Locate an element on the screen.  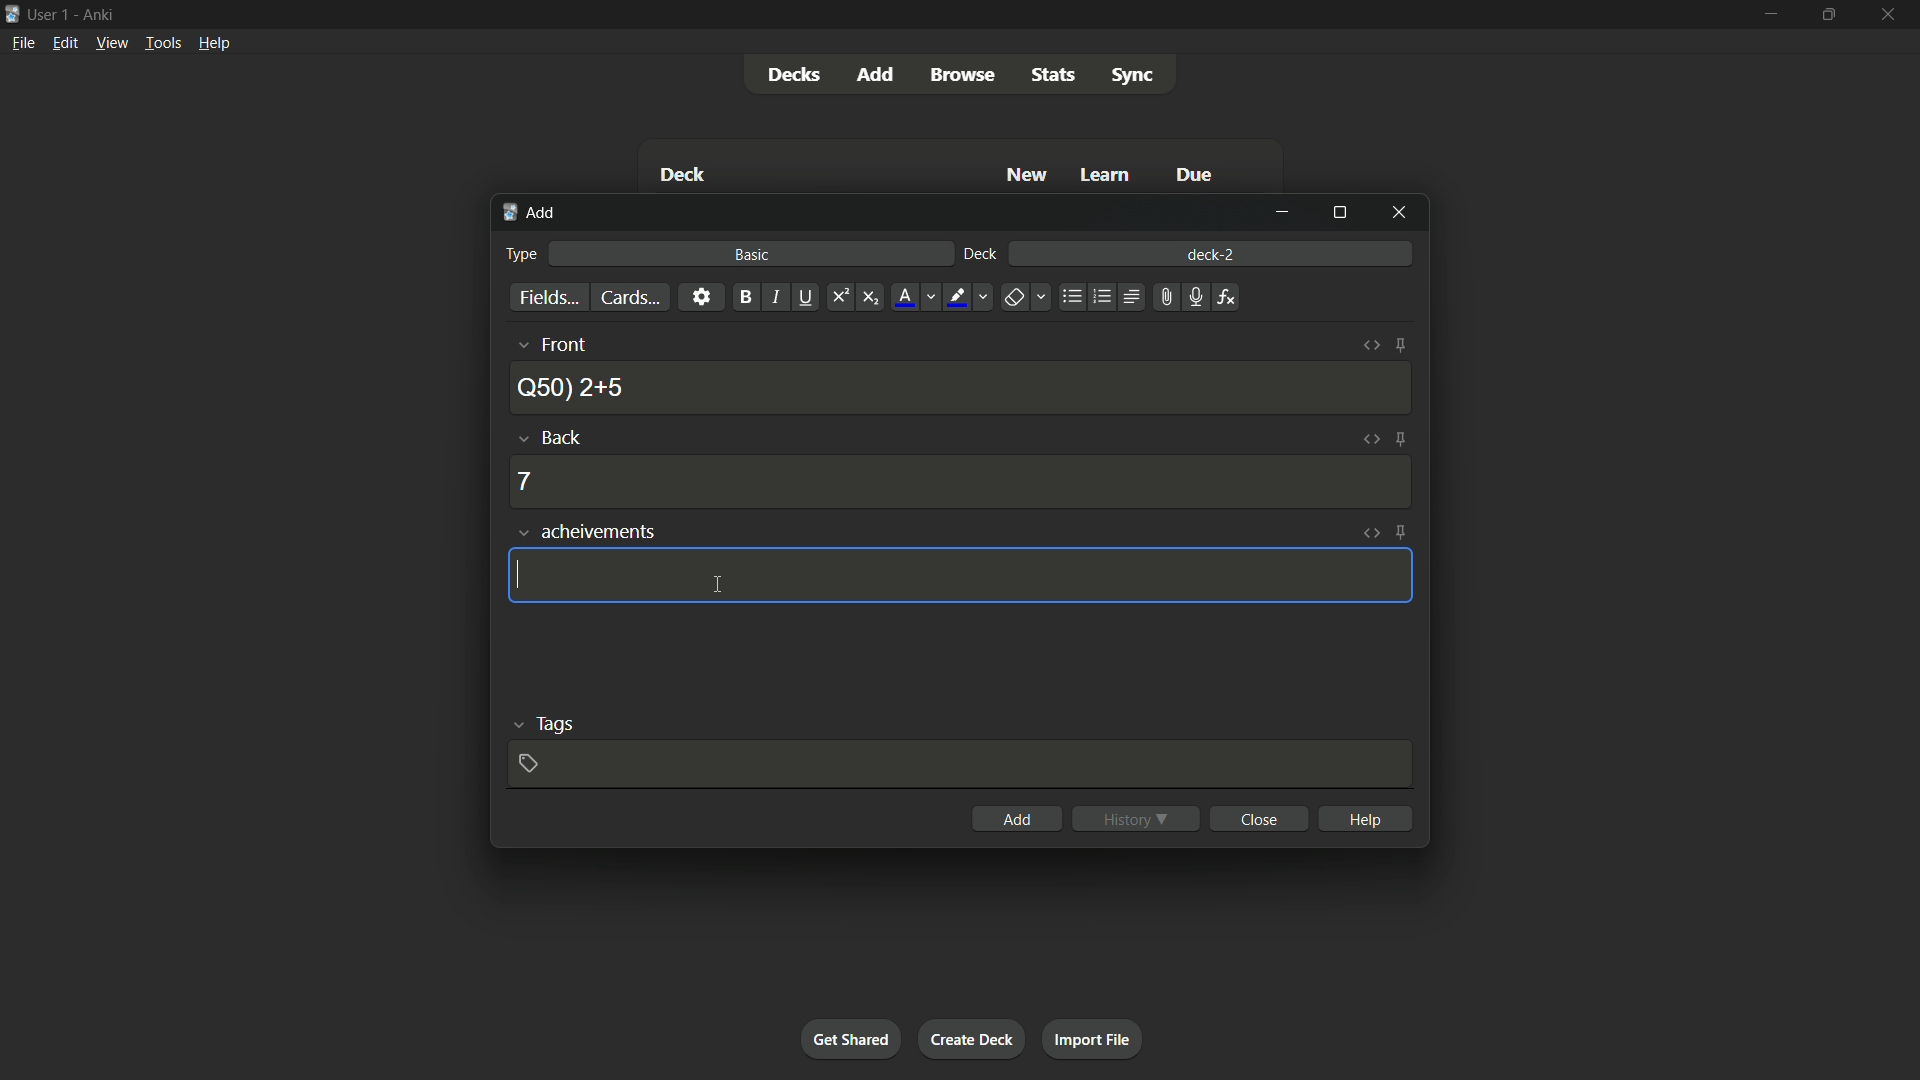
achievements is located at coordinates (583, 533).